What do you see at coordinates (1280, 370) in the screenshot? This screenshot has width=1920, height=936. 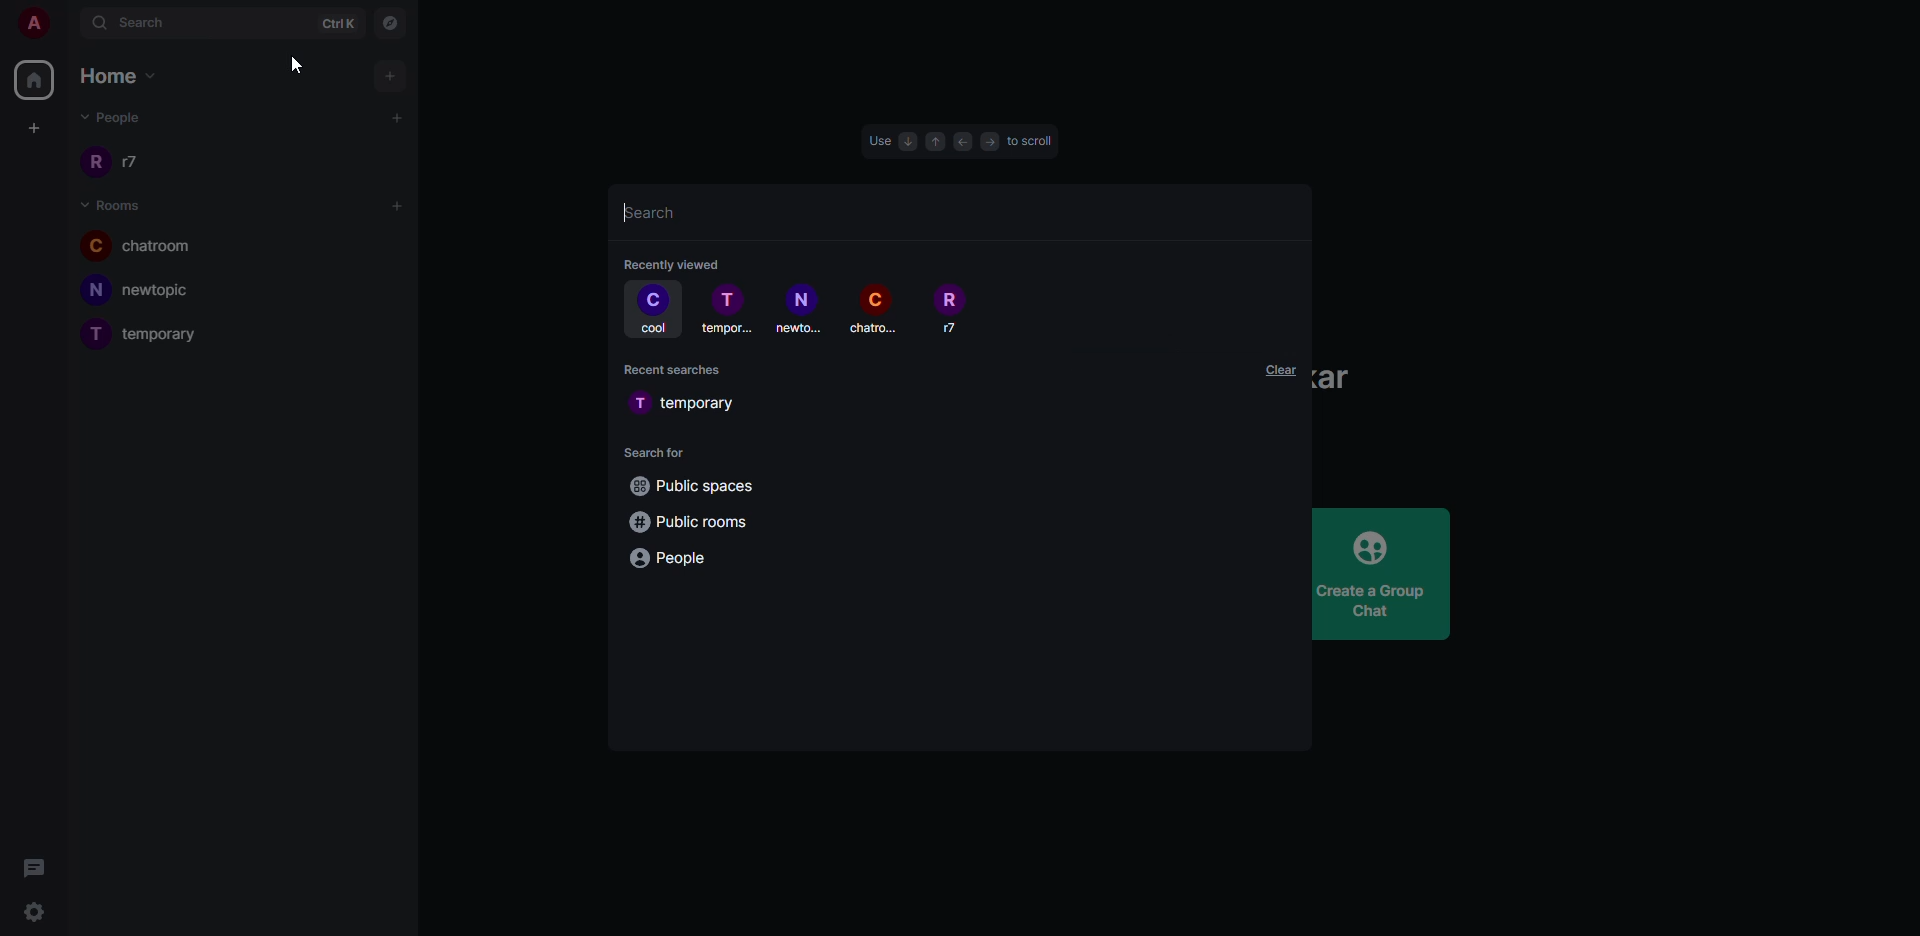 I see `clear` at bounding box center [1280, 370].